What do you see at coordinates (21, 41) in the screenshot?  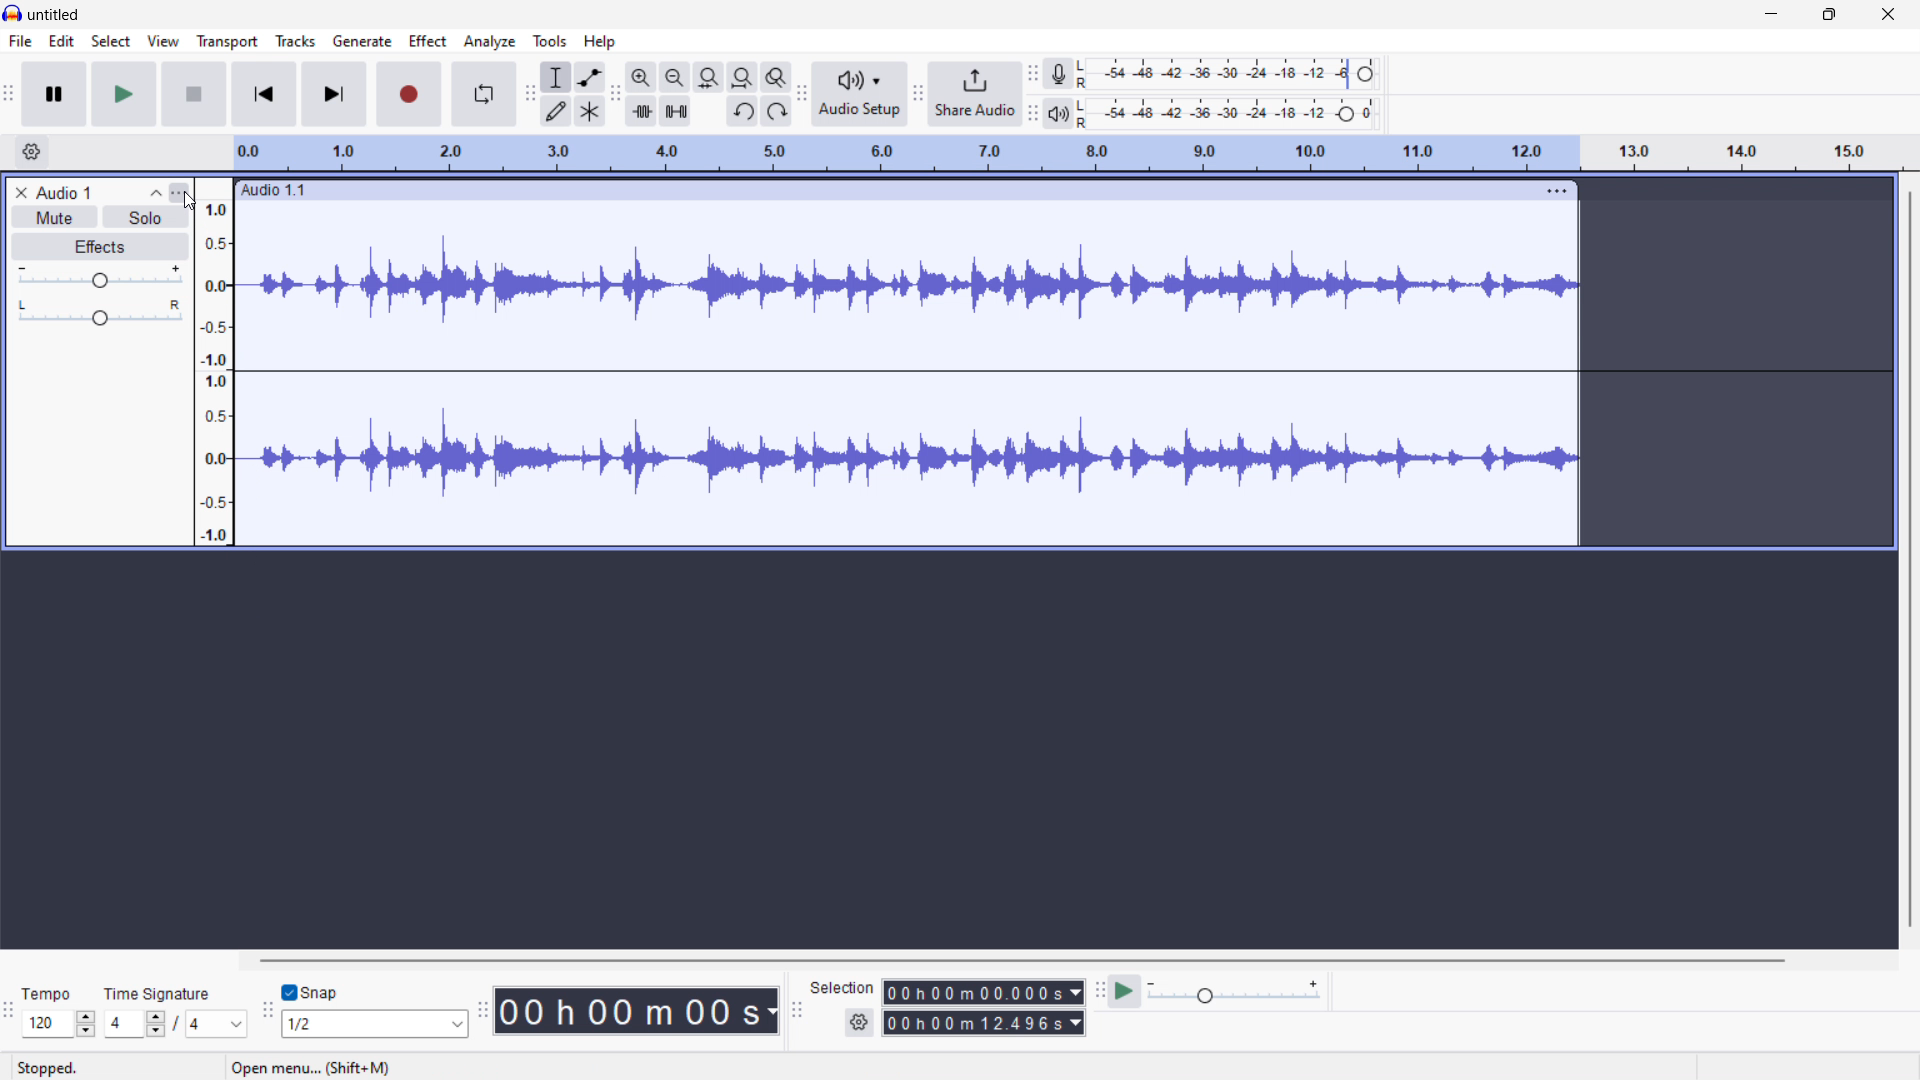 I see `file` at bounding box center [21, 41].